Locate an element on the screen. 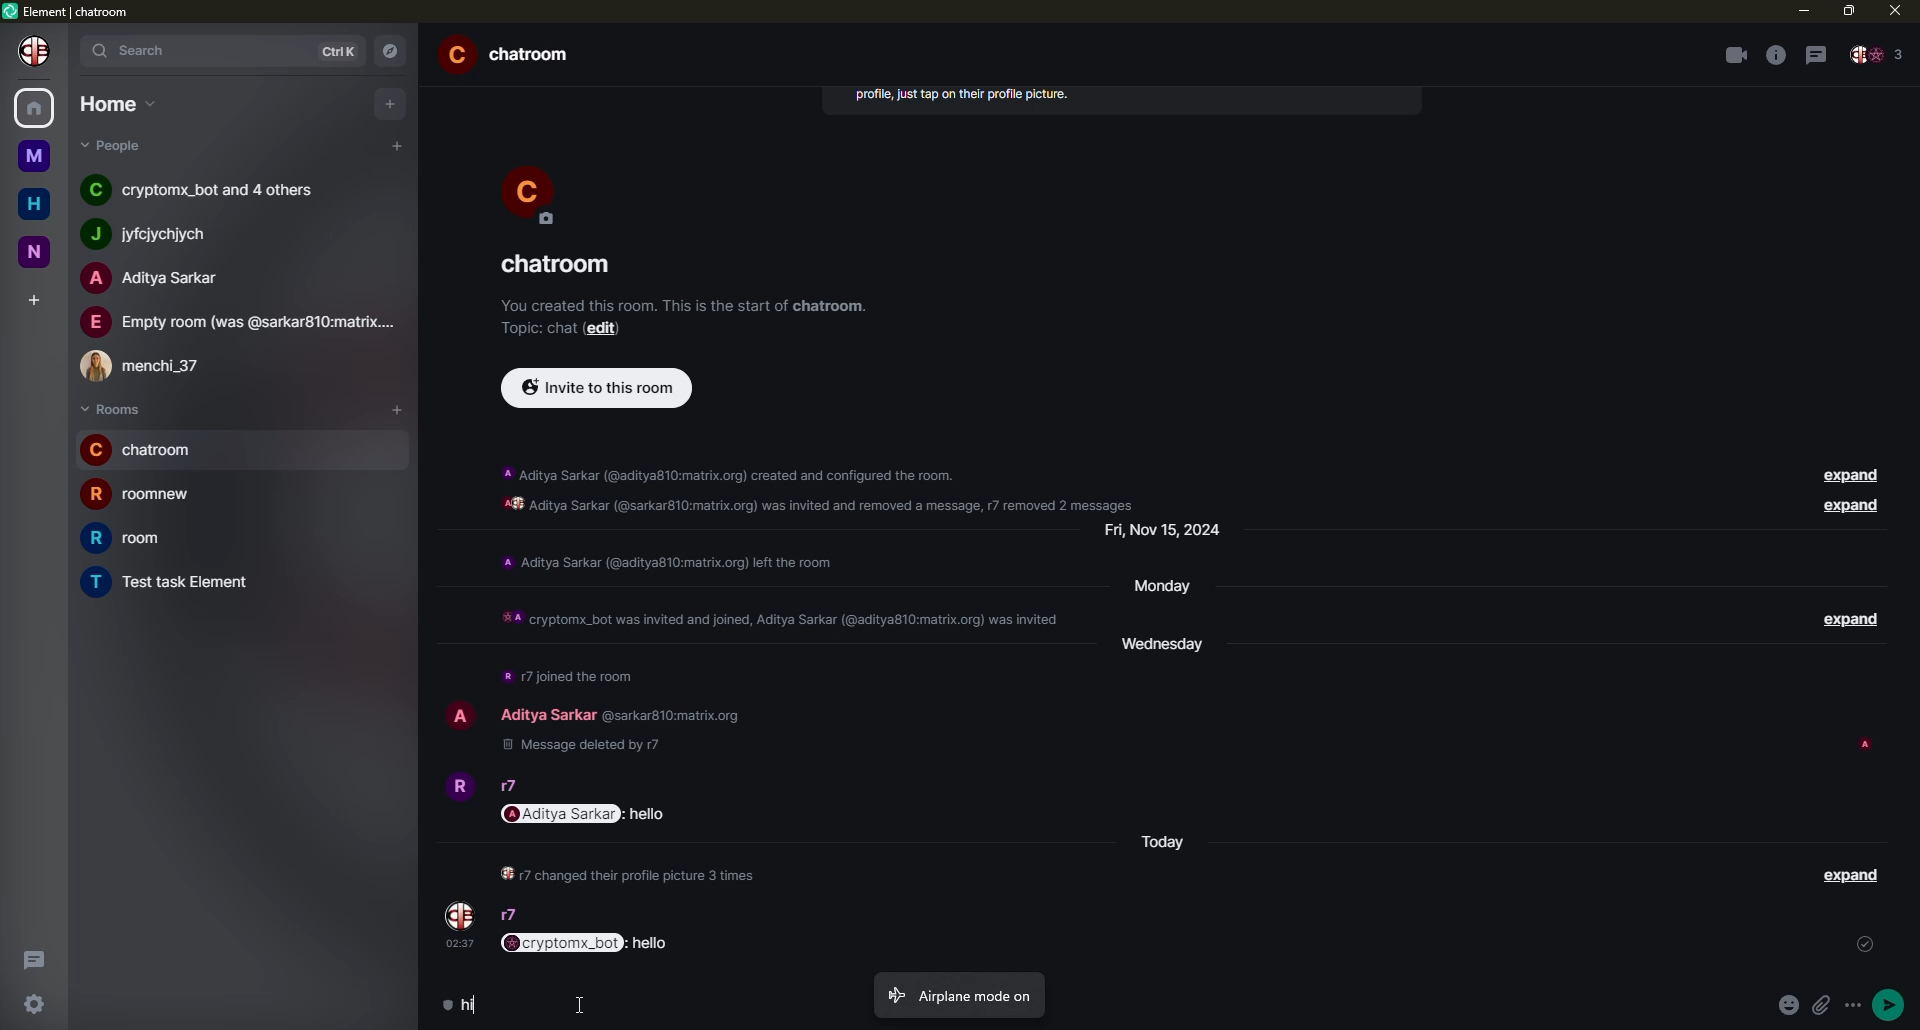  people is located at coordinates (160, 278).